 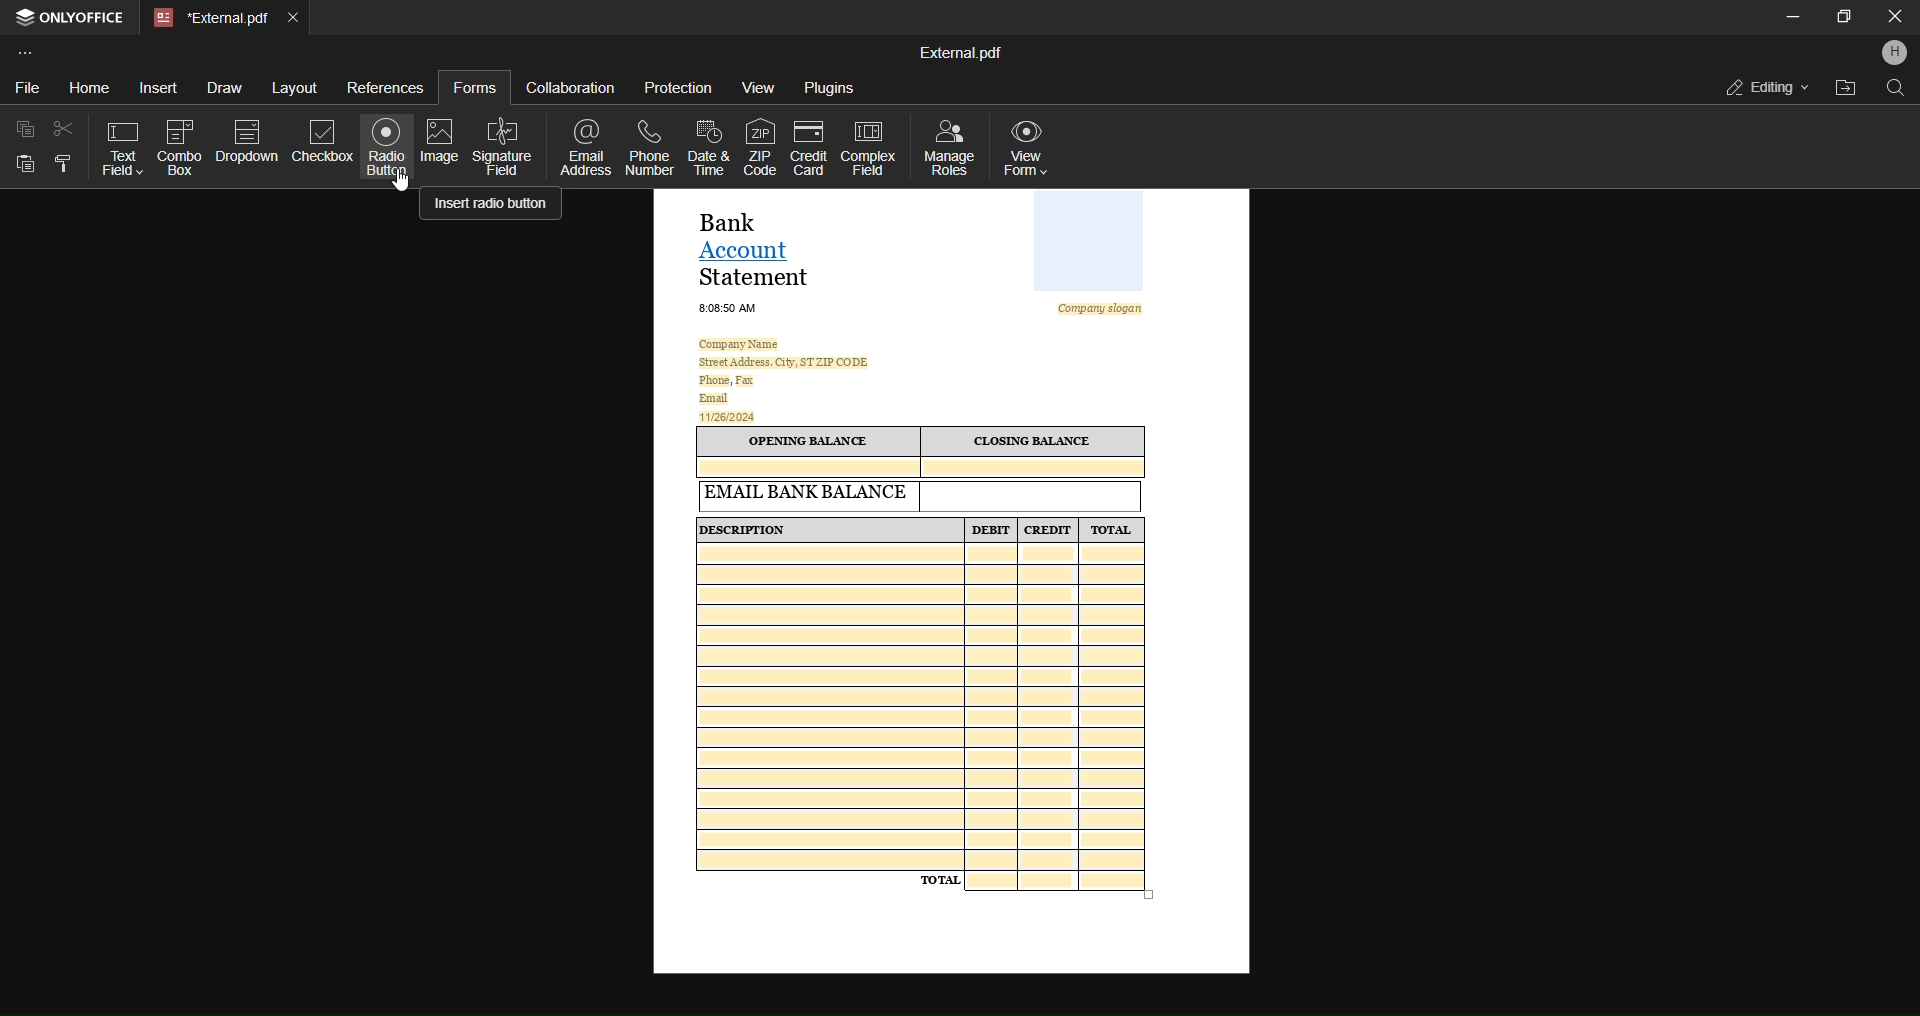 What do you see at coordinates (80, 85) in the screenshot?
I see `home` at bounding box center [80, 85].